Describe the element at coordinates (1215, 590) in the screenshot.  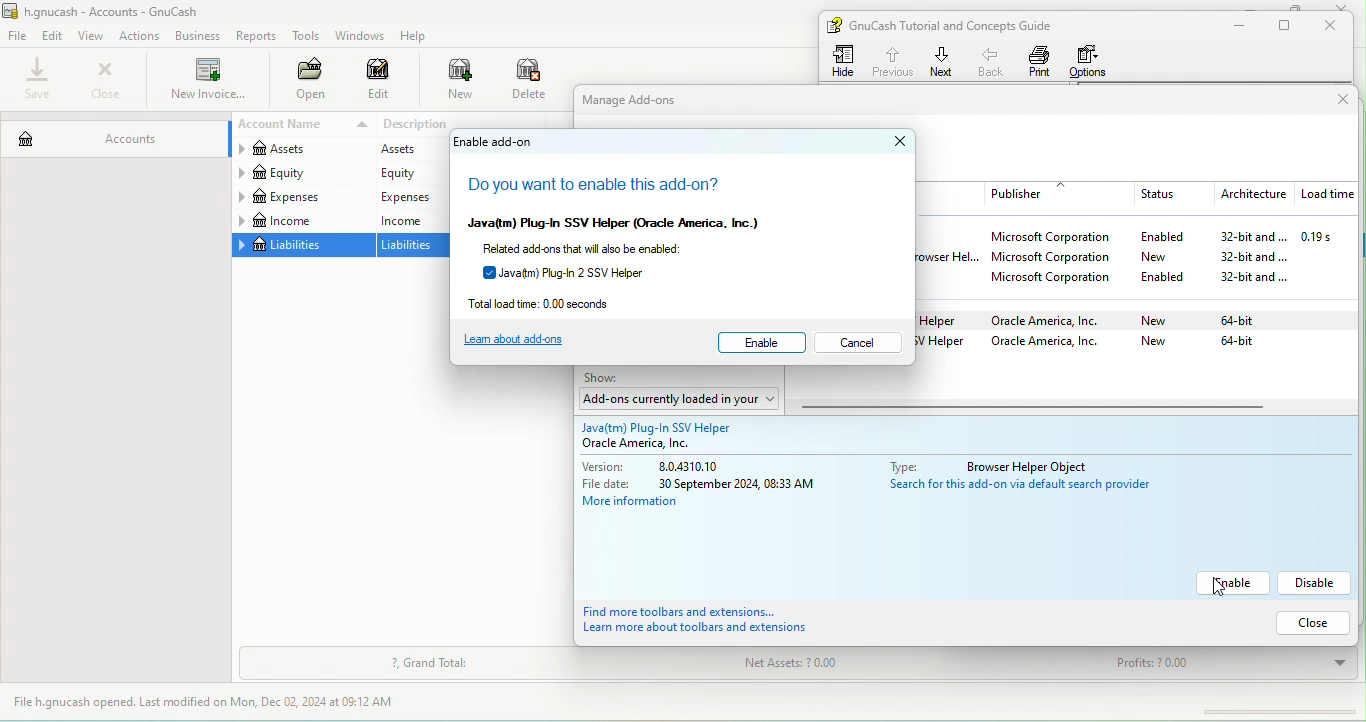
I see `cursor movement` at that location.